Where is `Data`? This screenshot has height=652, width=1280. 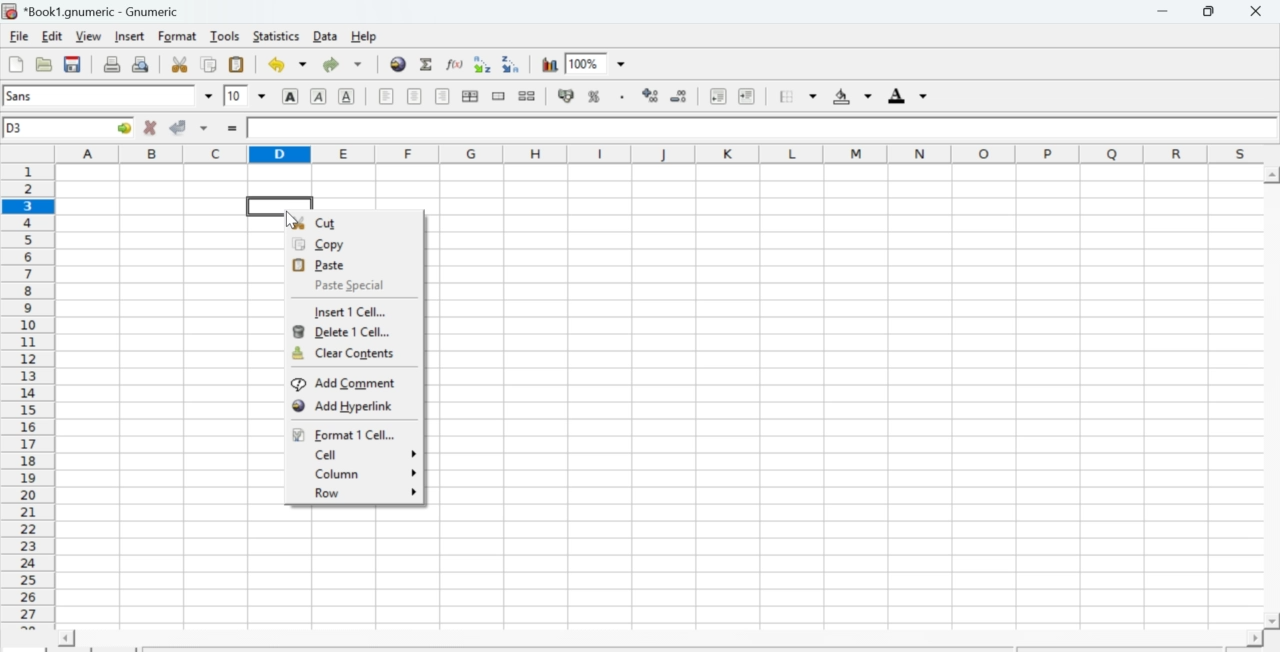
Data is located at coordinates (326, 36).